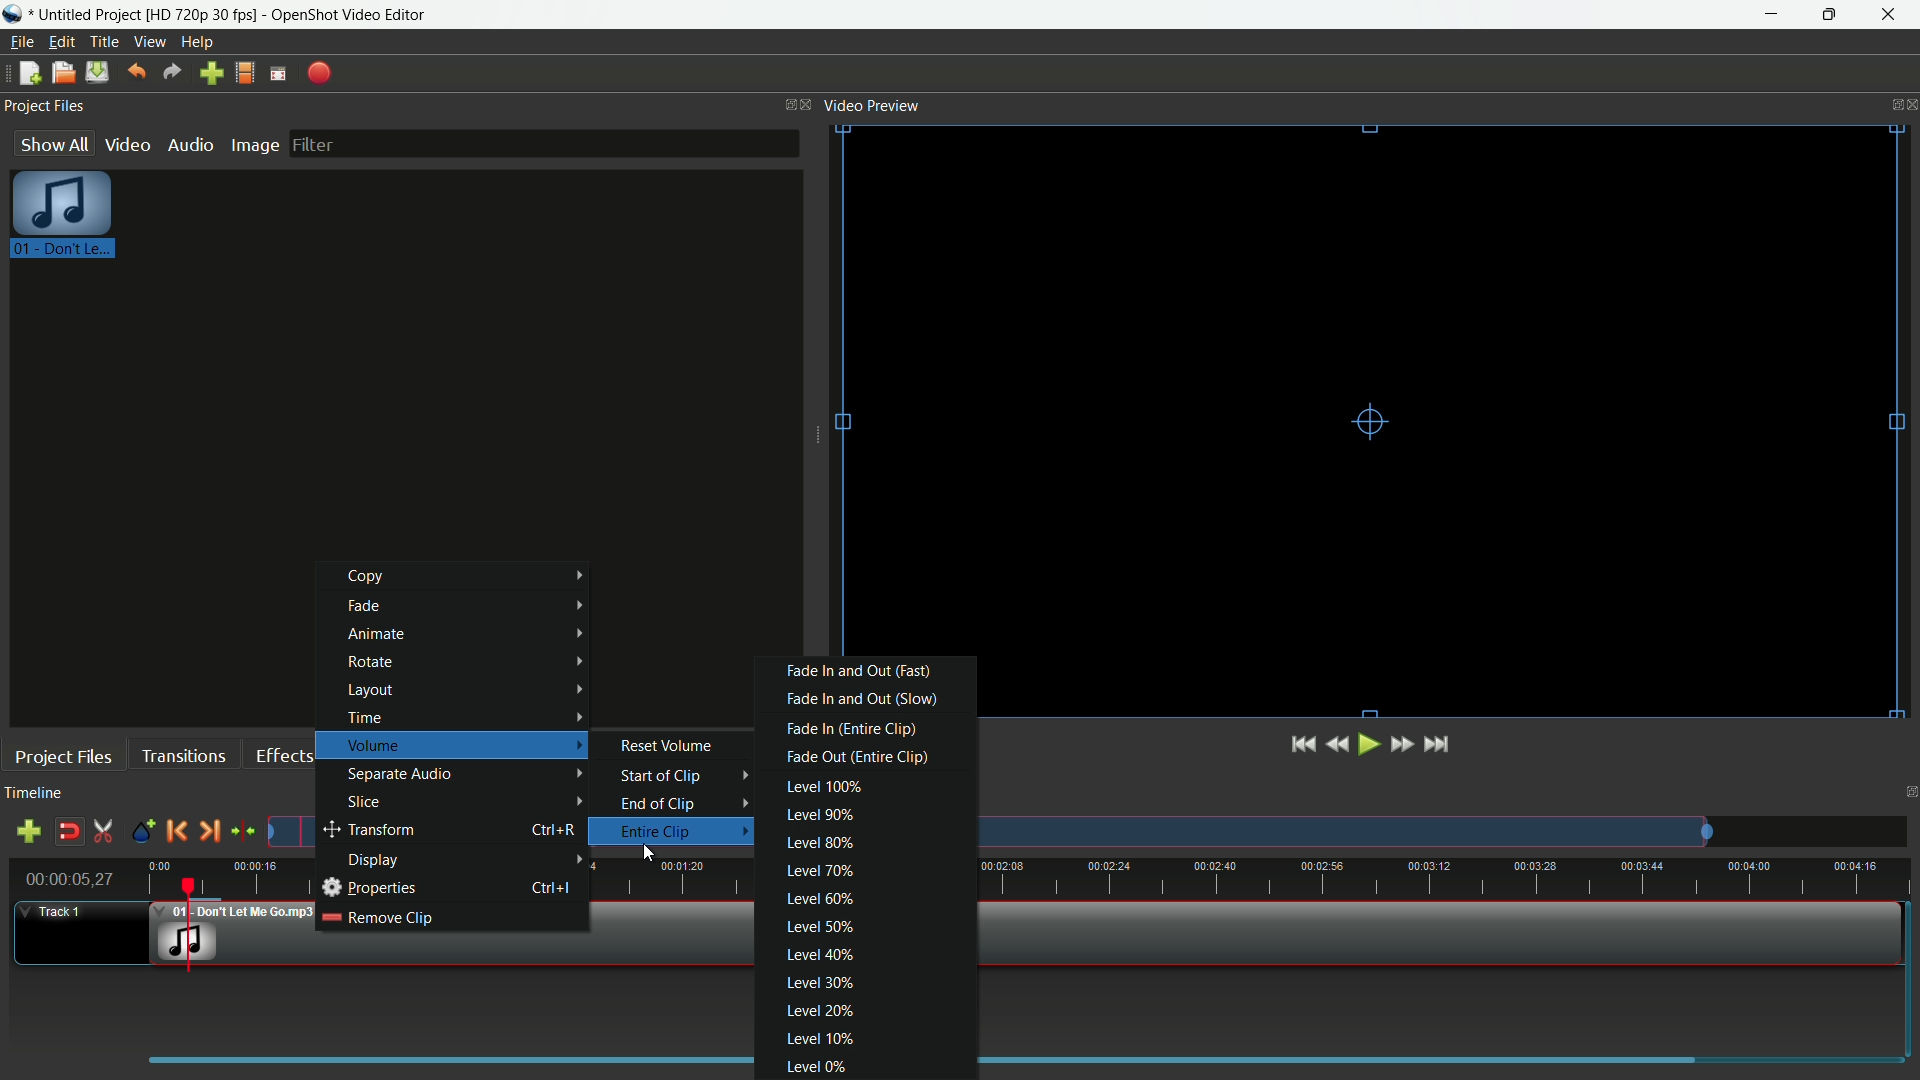  What do you see at coordinates (127, 145) in the screenshot?
I see `video` at bounding box center [127, 145].